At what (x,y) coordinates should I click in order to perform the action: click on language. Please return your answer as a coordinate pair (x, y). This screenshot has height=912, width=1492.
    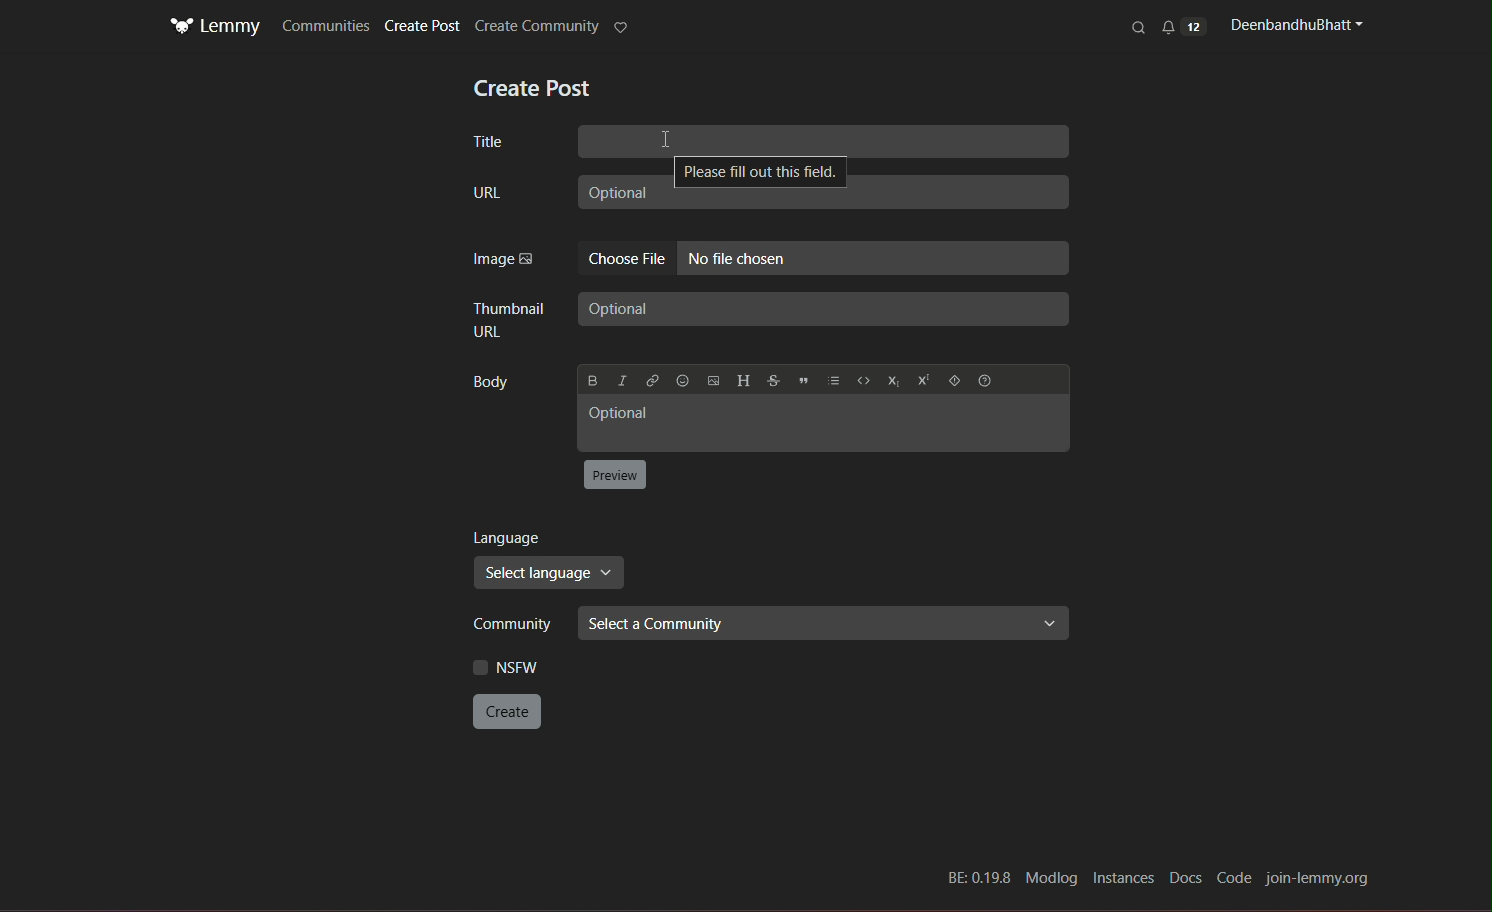
    Looking at the image, I should click on (513, 540).